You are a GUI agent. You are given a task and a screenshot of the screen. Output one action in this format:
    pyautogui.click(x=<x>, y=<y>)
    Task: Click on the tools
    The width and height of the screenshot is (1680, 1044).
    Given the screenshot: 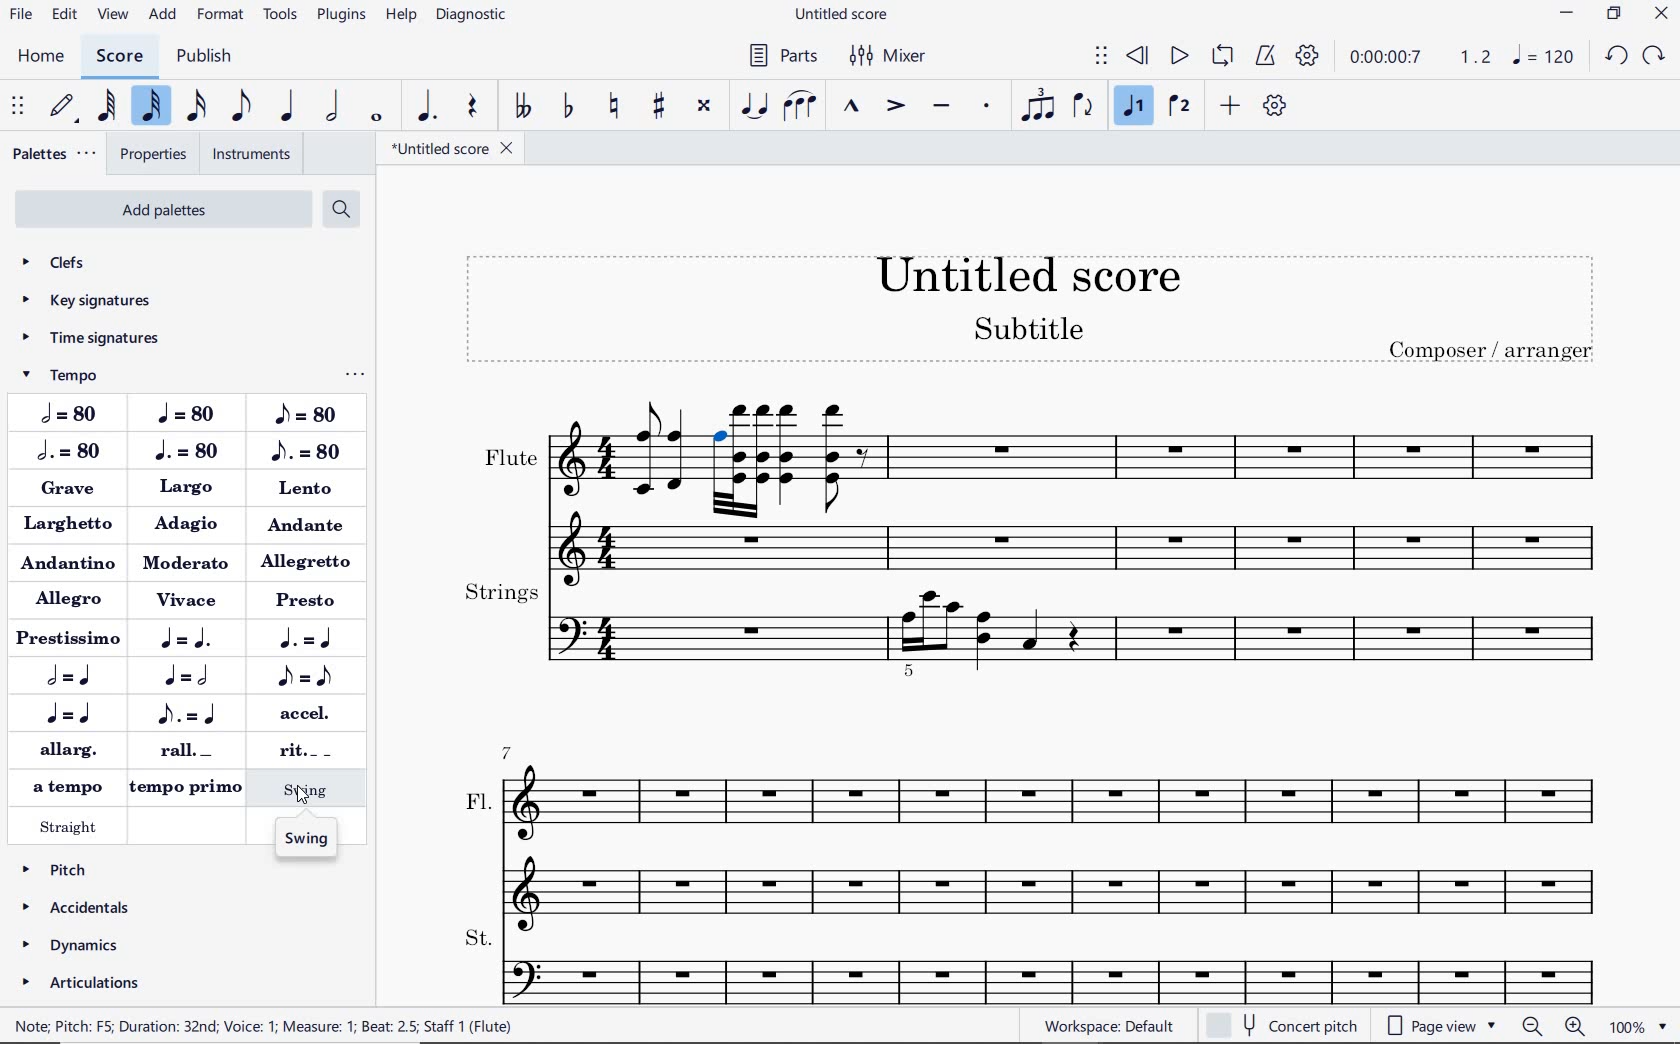 What is the action you would take?
    pyautogui.click(x=283, y=17)
    